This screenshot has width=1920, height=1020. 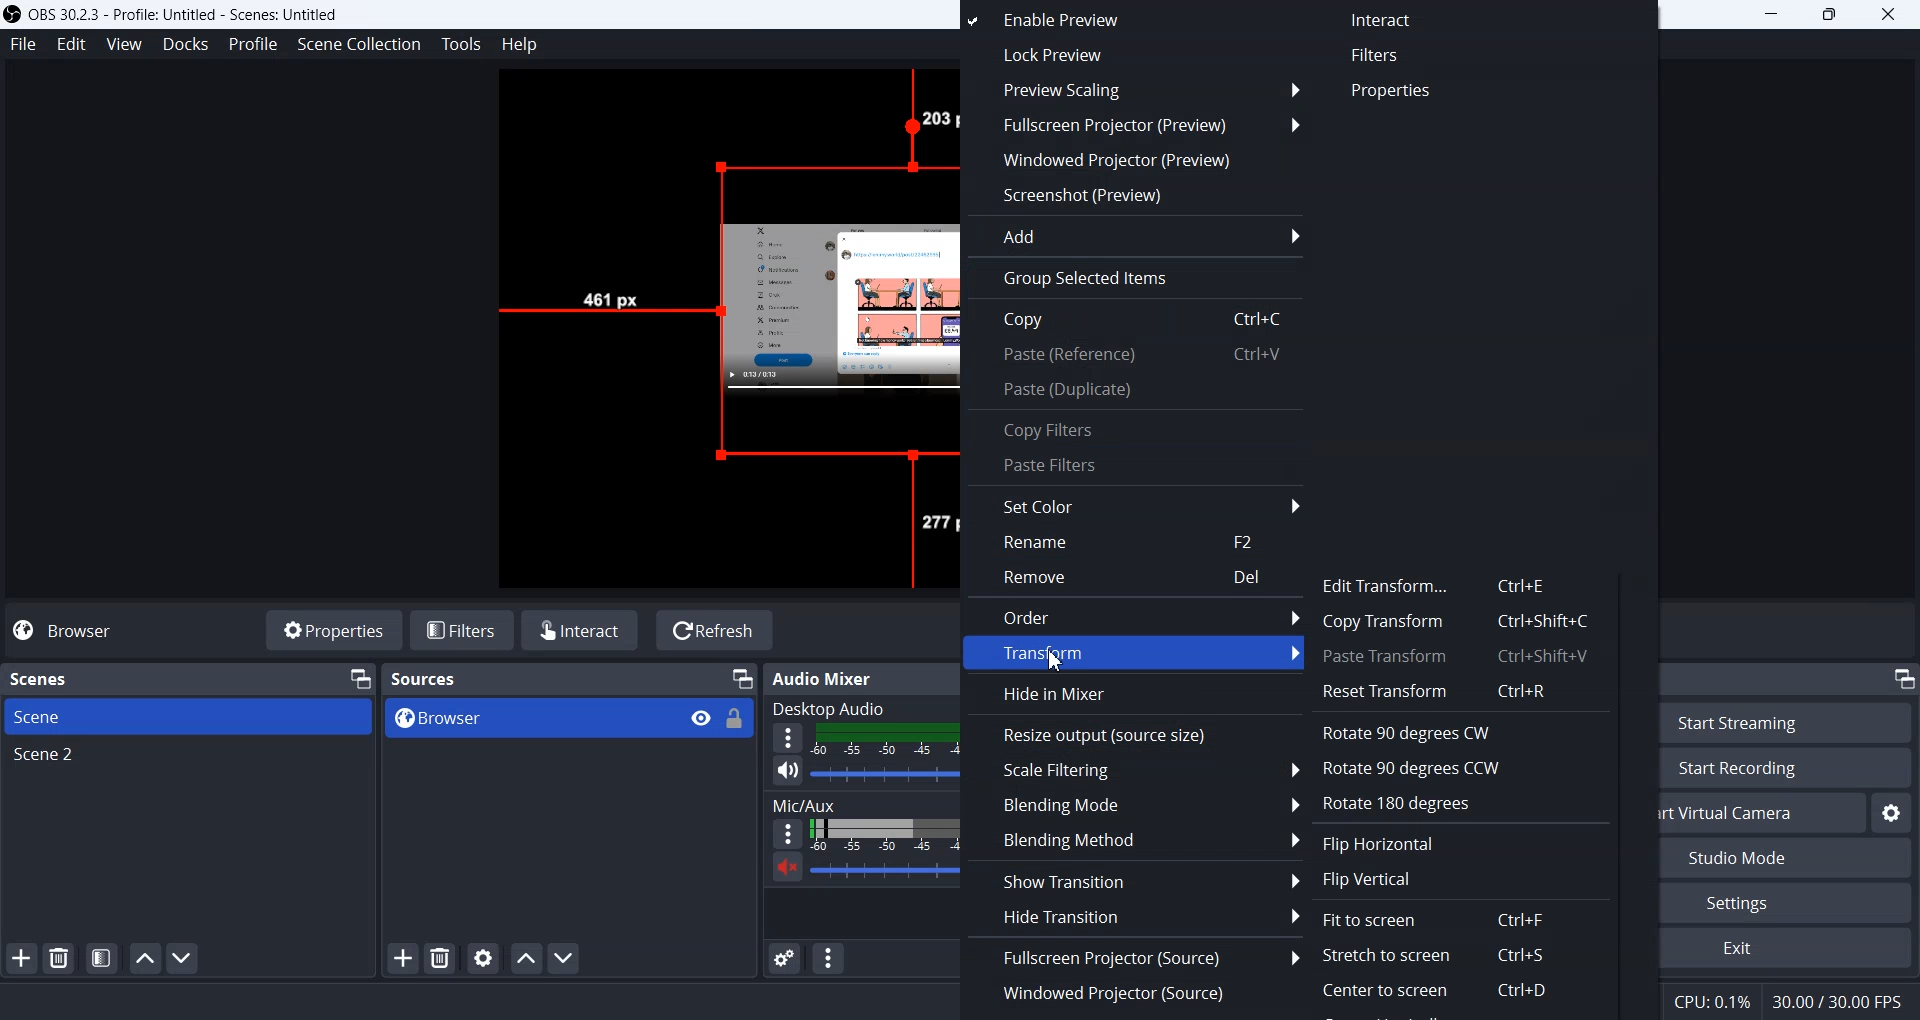 What do you see at coordinates (21, 958) in the screenshot?
I see `Add Scene` at bounding box center [21, 958].